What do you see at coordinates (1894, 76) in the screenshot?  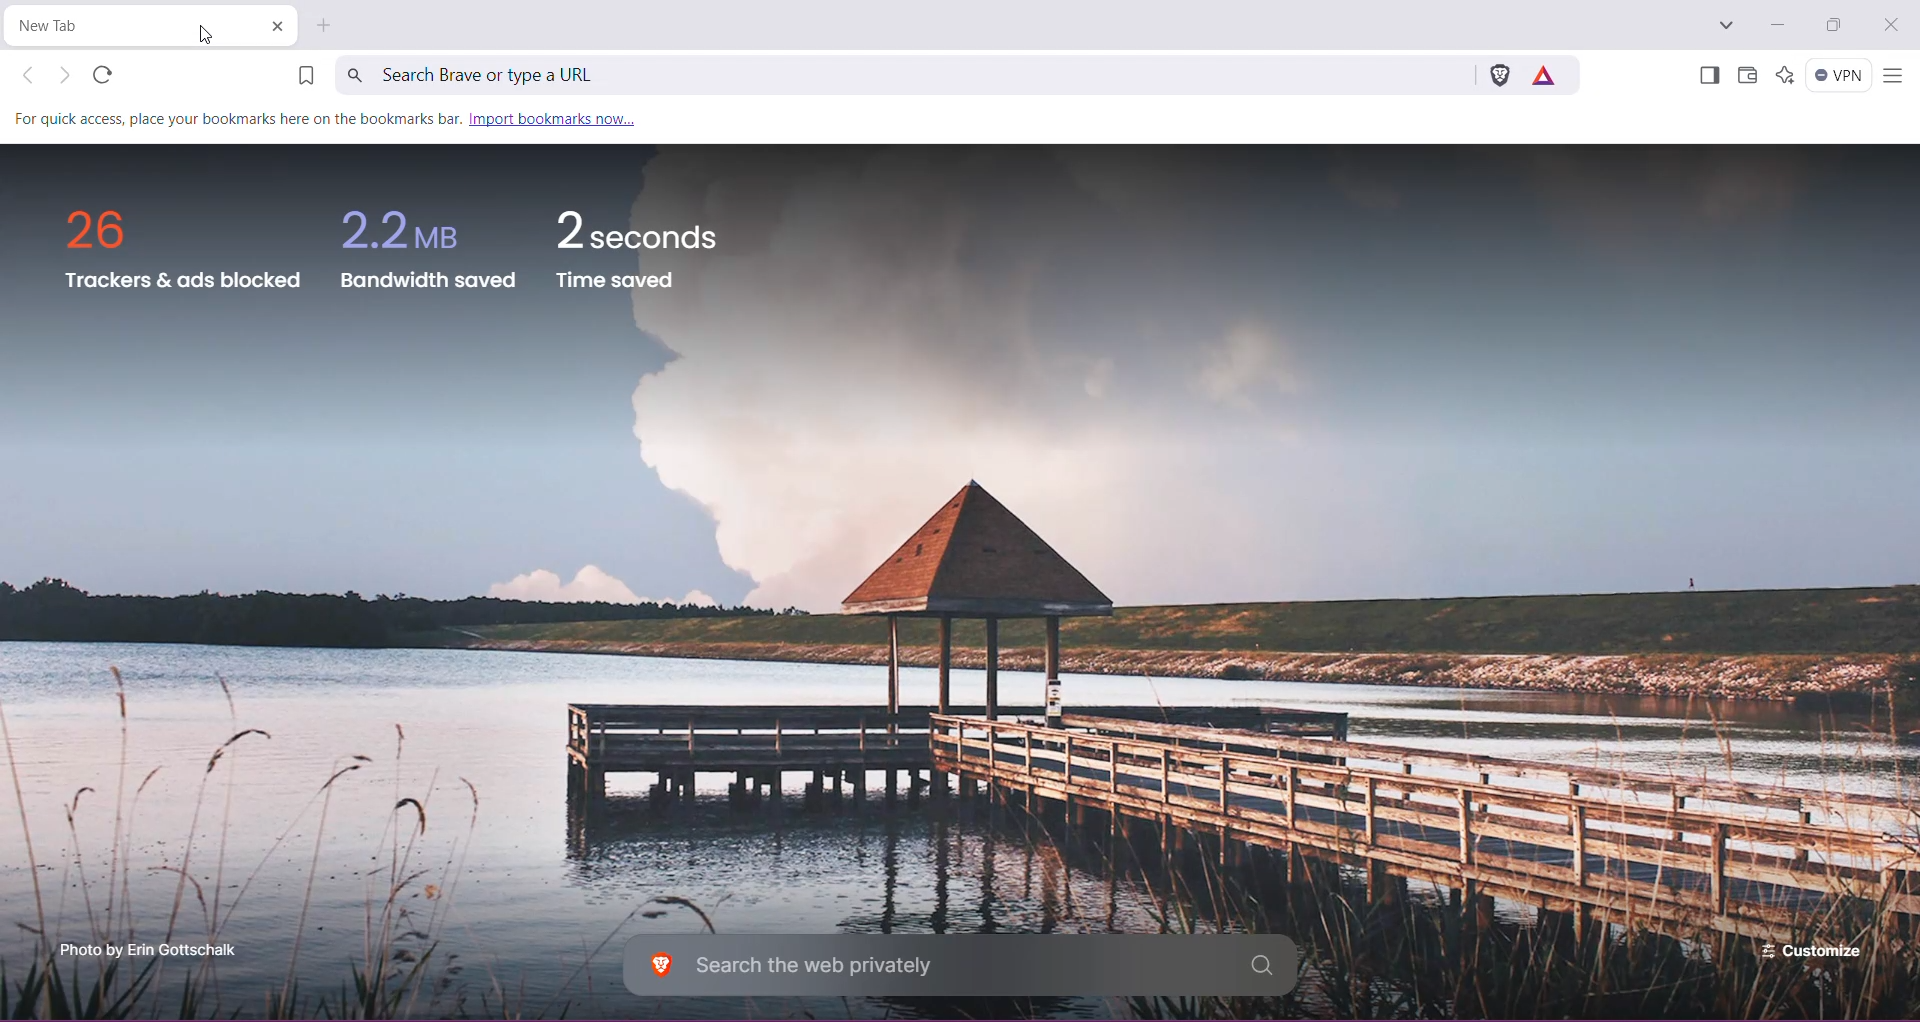 I see `Customize and control Brave` at bounding box center [1894, 76].